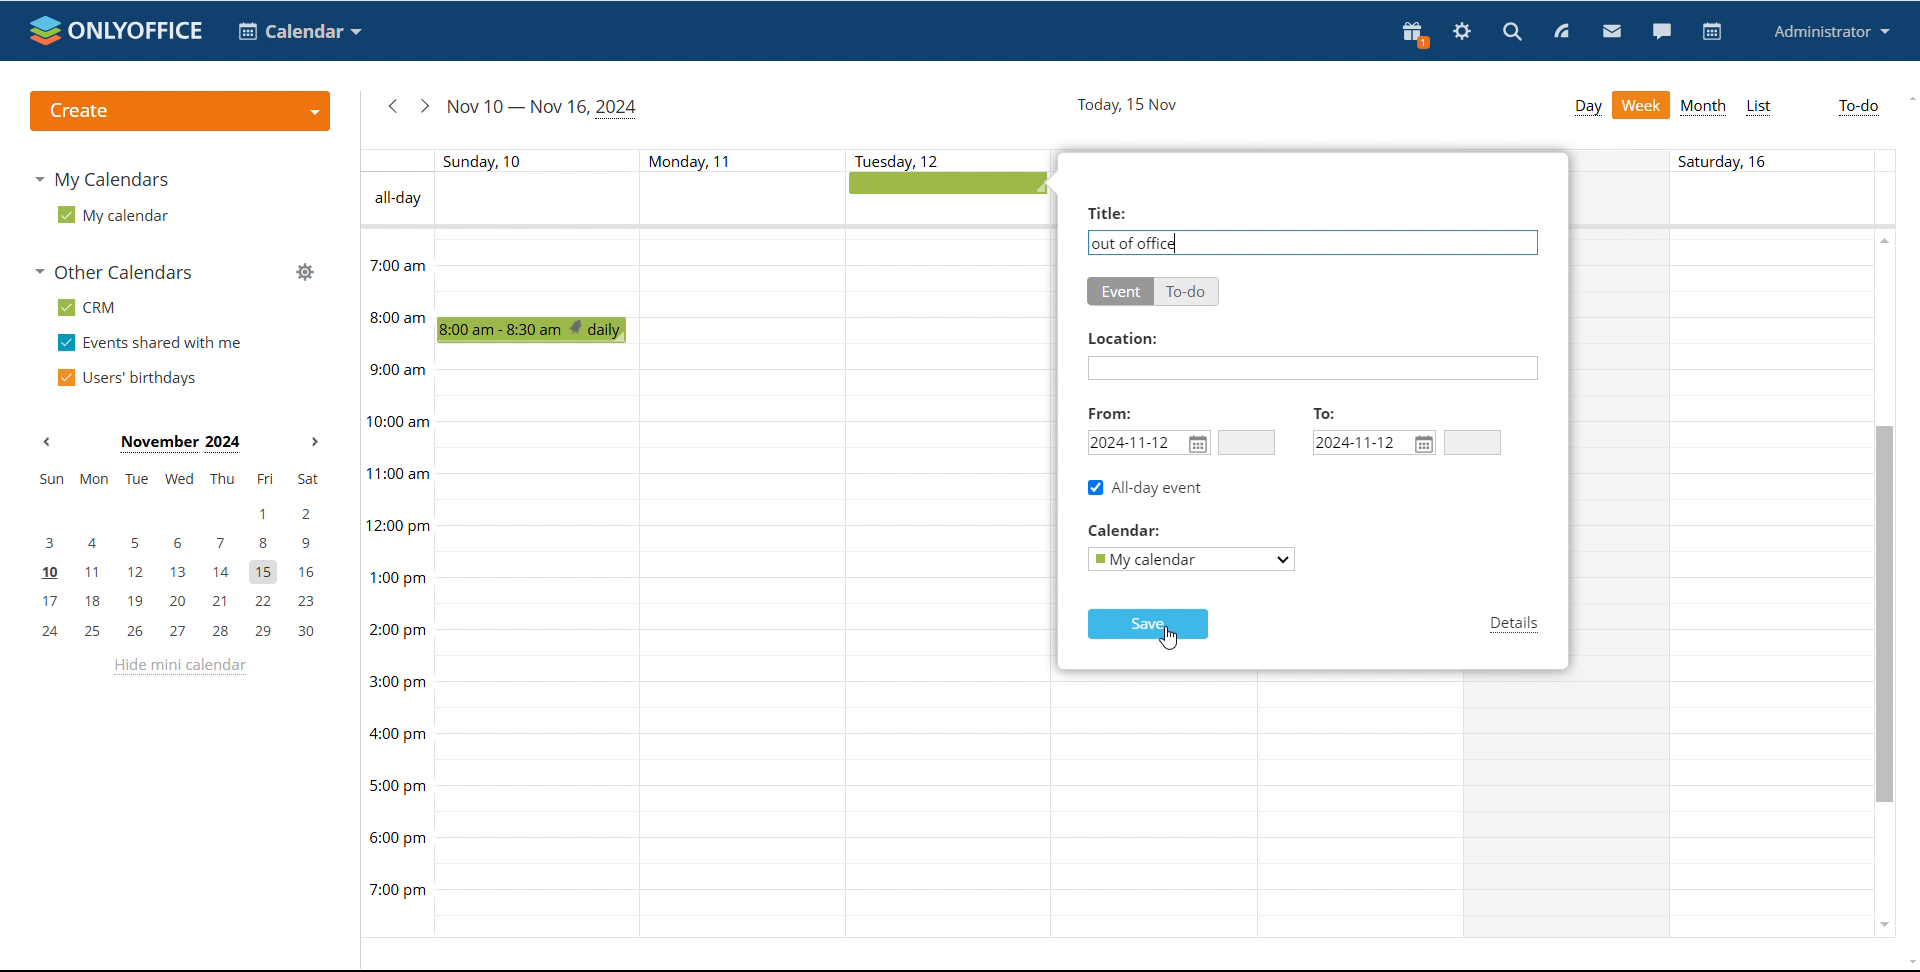 The height and width of the screenshot is (972, 1920). I want to click on current month, so click(180, 444).